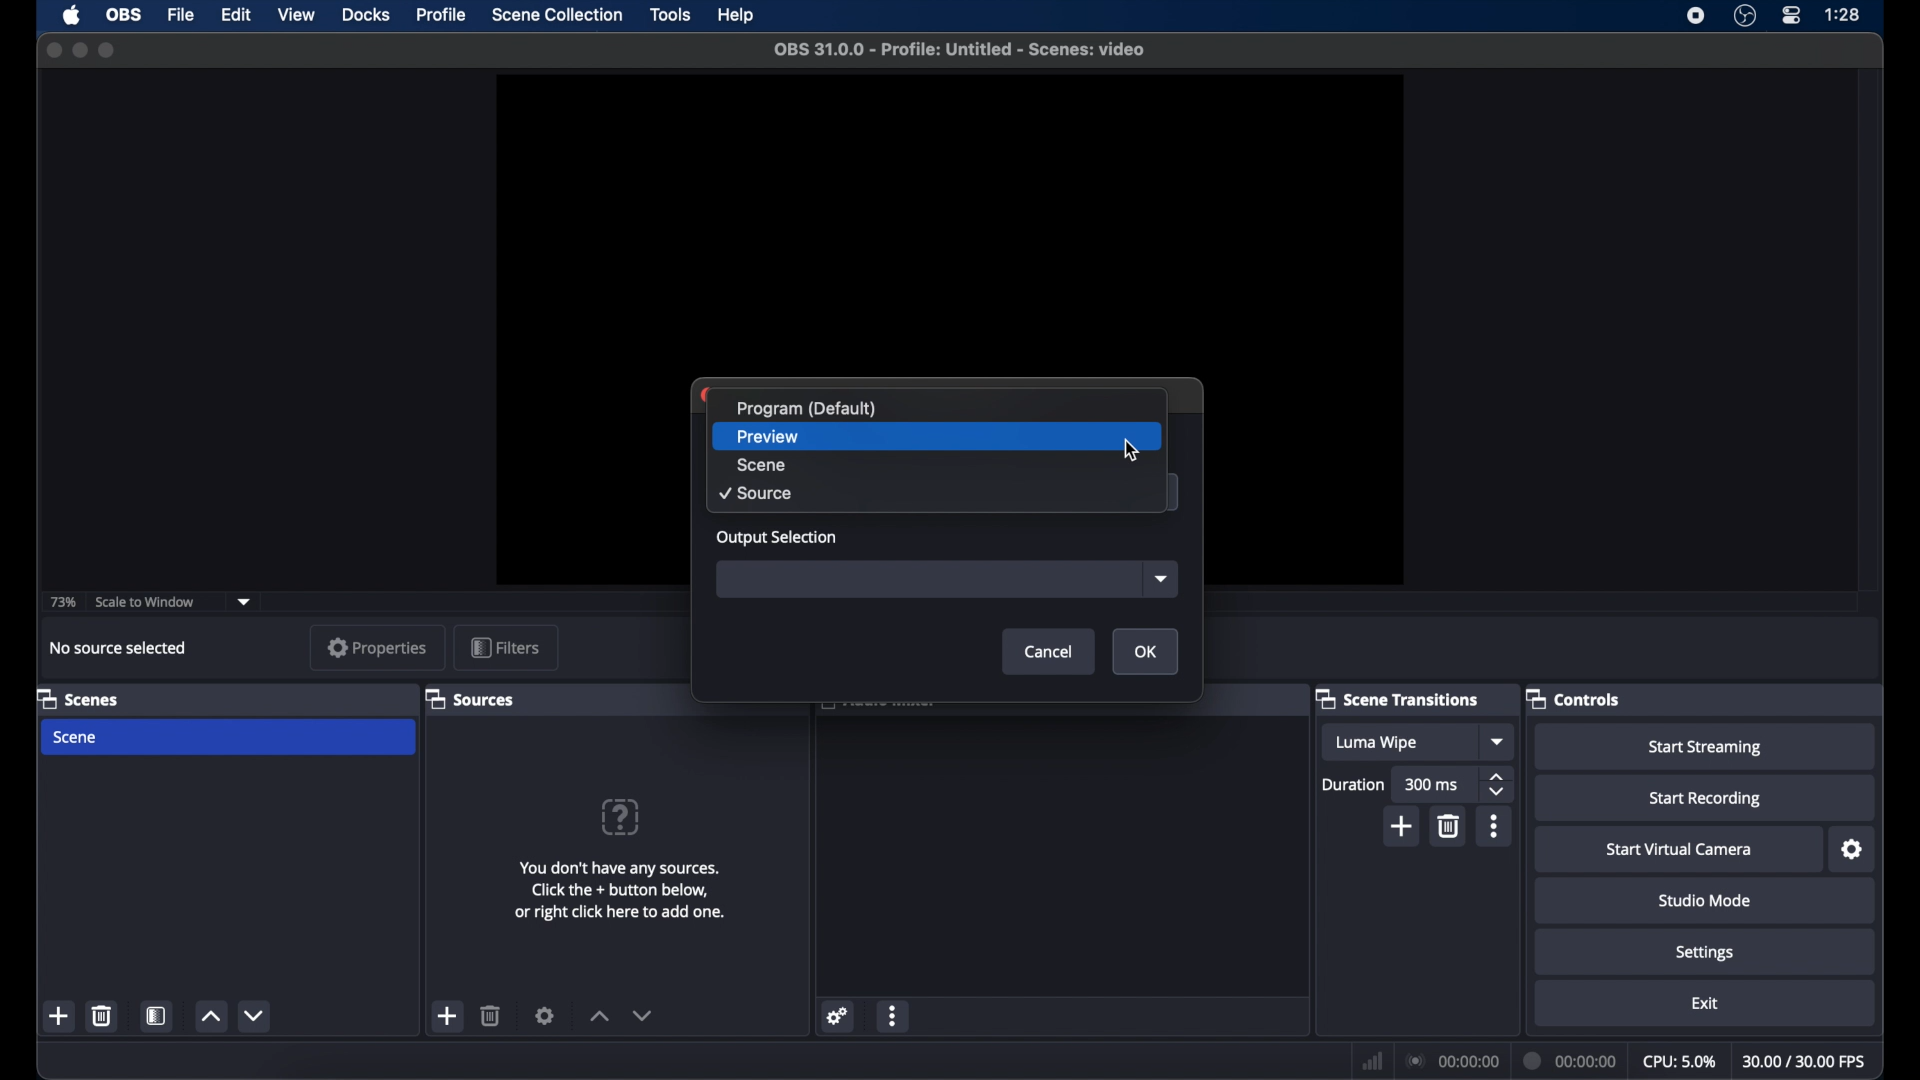 This screenshot has height=1080, width=1920. Describe the element at coordinates (228, 738) in the screenshot. I see `scene` at that location.